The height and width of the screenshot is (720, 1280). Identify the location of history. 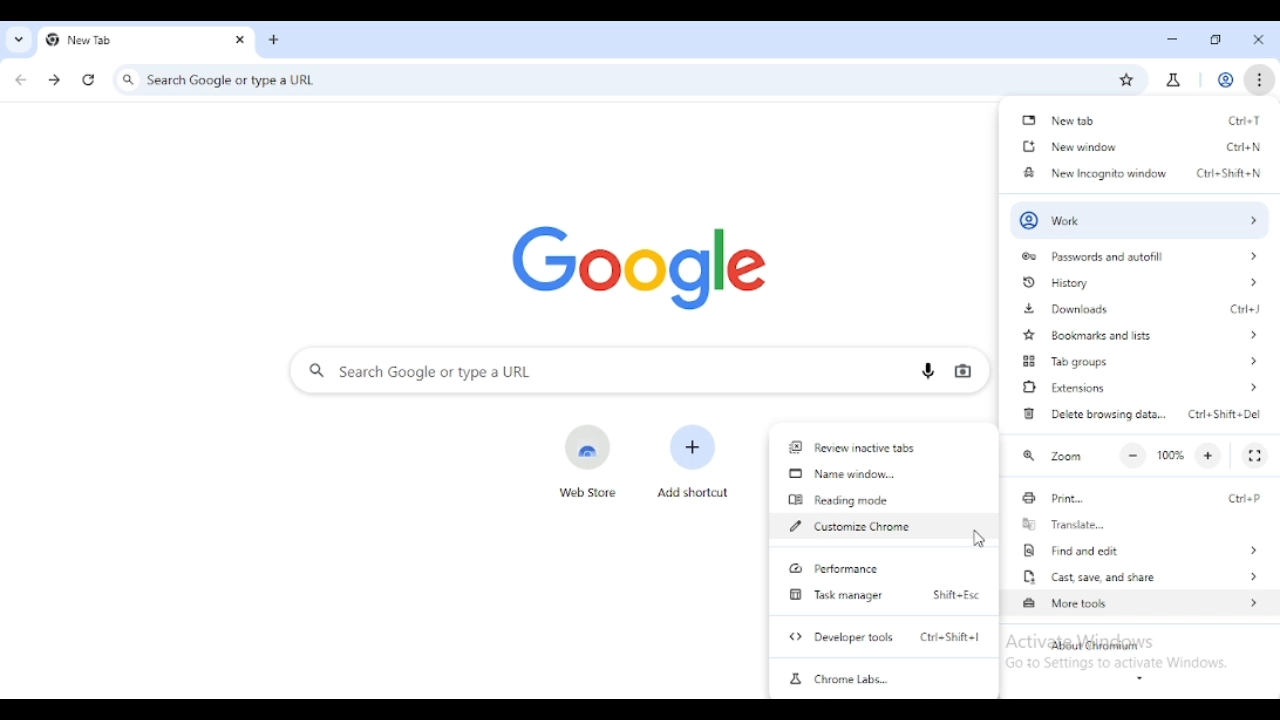
(1140, 282).